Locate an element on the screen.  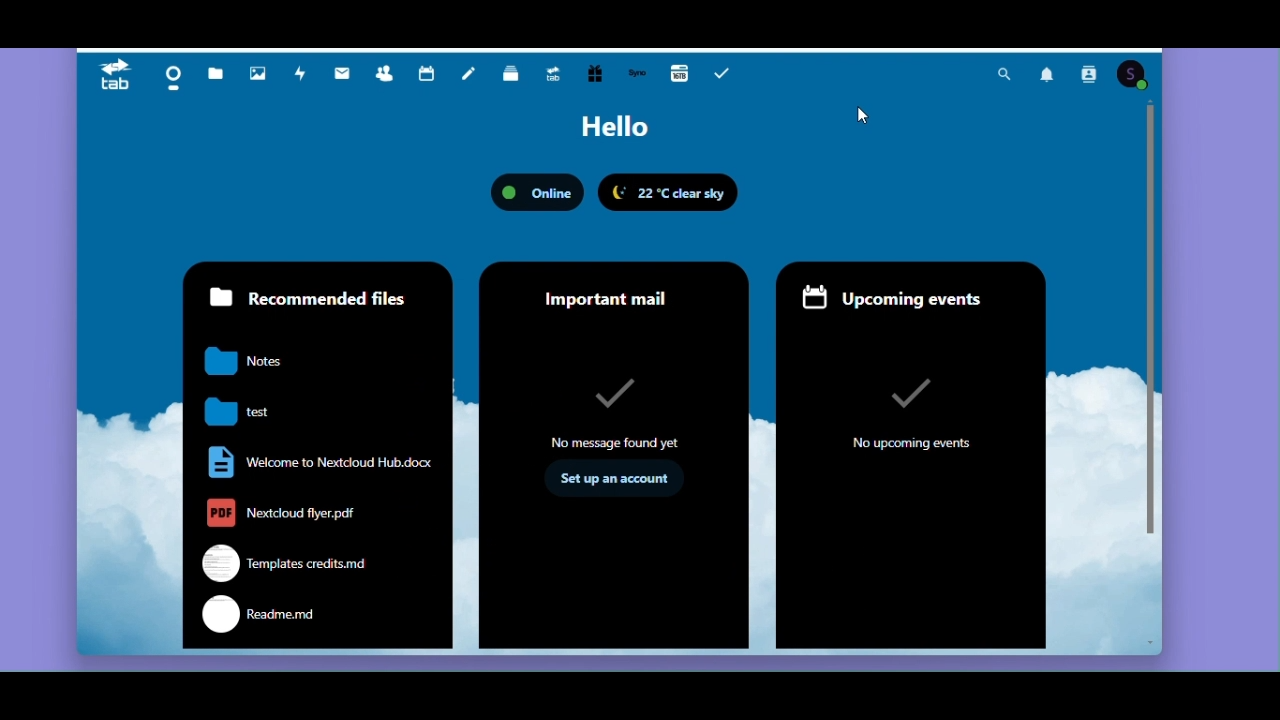
Recommended files is located at coordinates (311, 297).